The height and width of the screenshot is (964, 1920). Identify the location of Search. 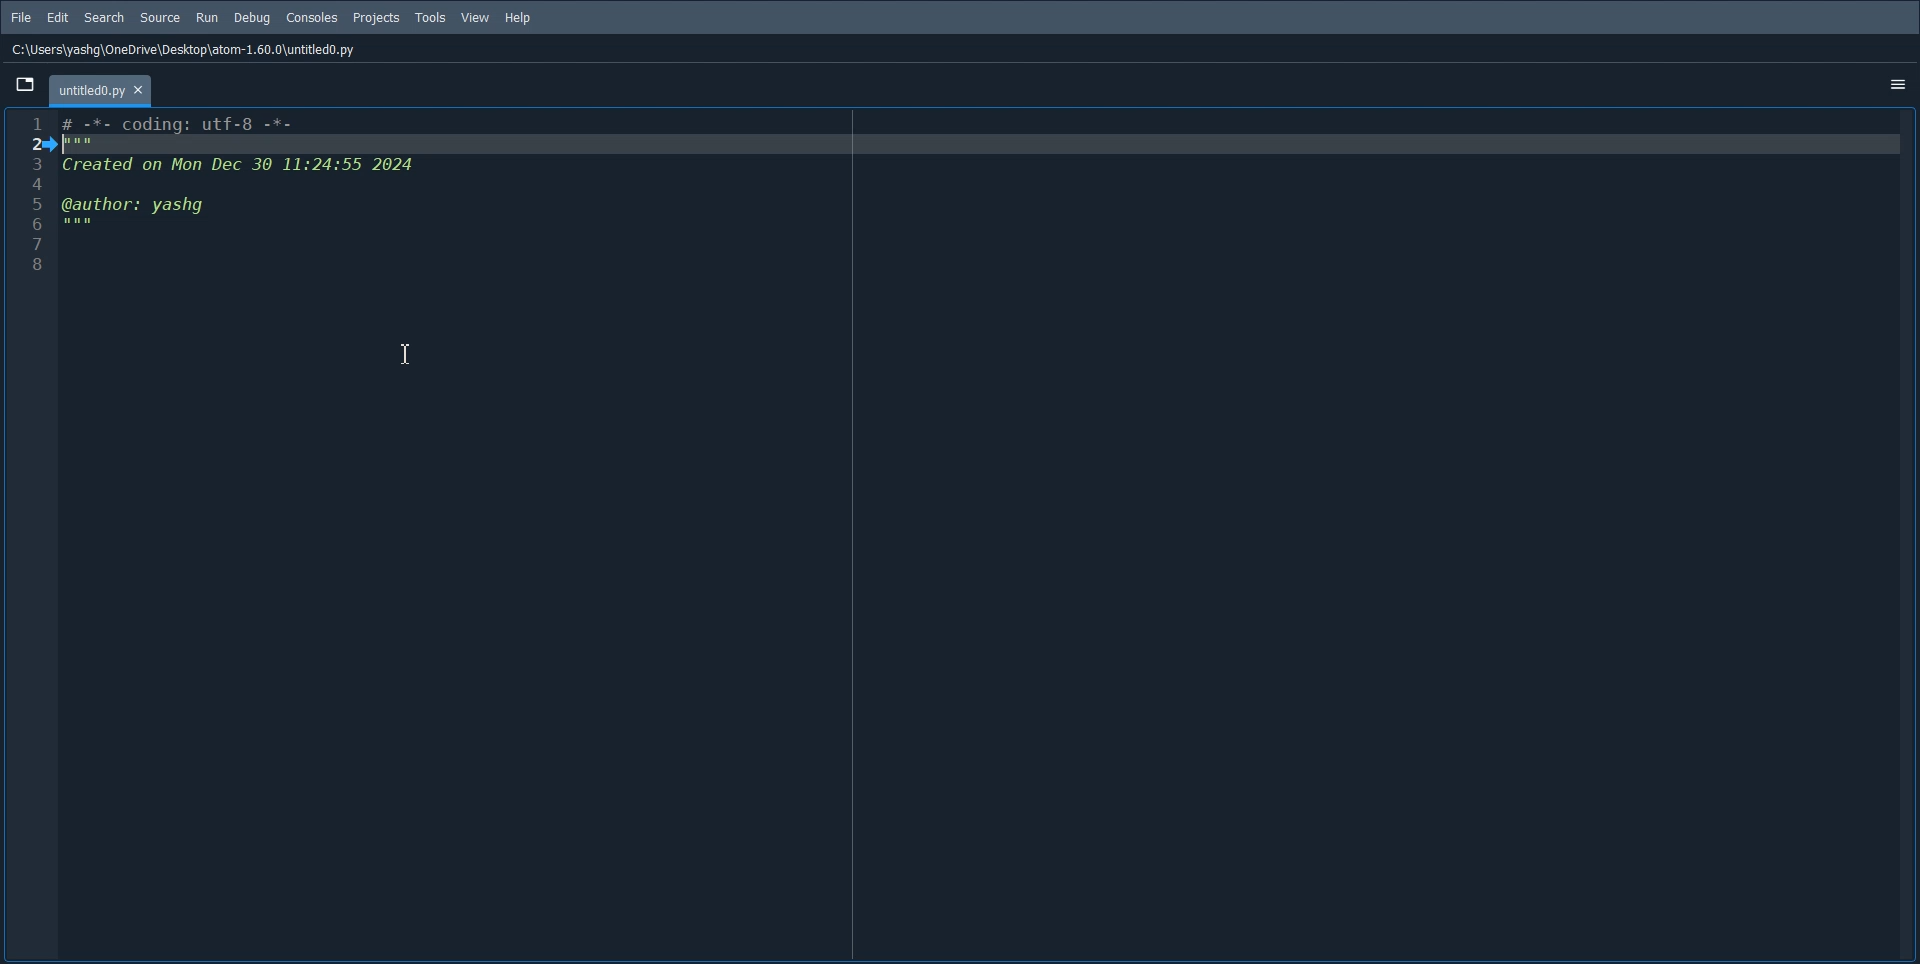
(104, 18).